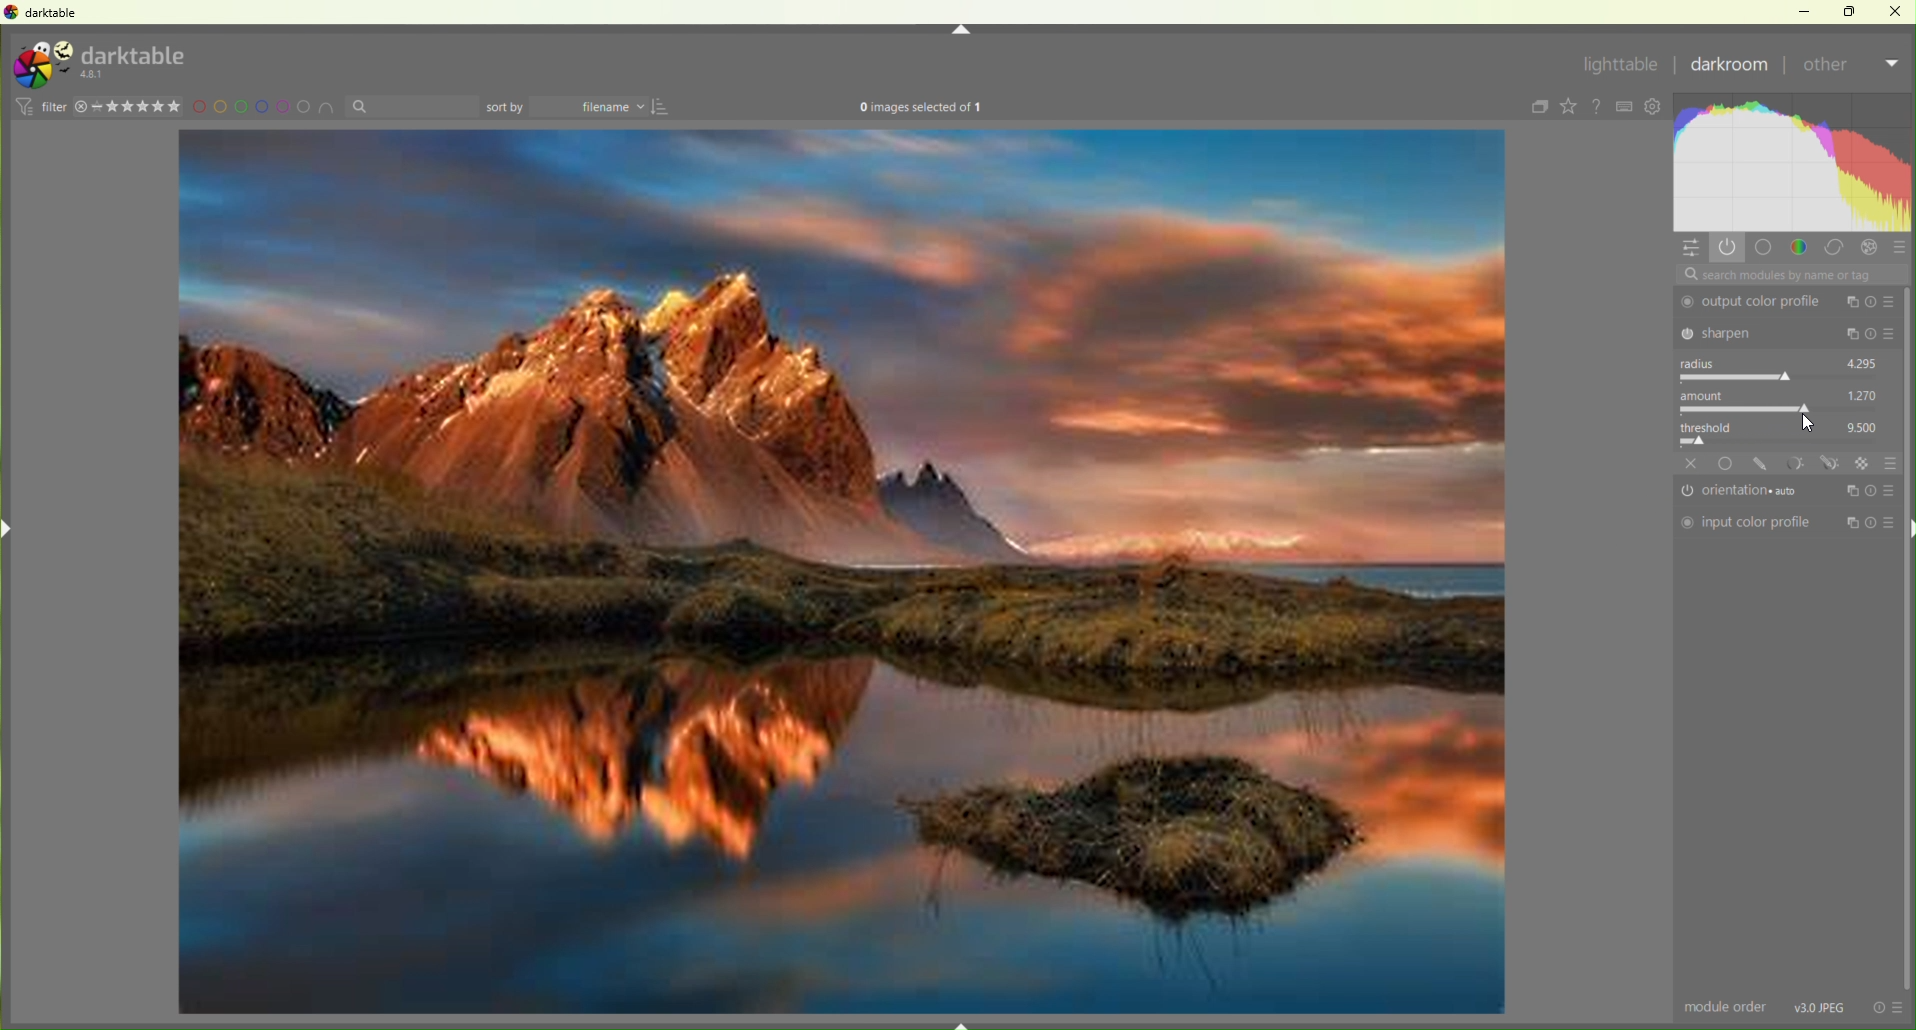 The width and height of the screenshot is (1916, 1030). What do you see at coordinates (1849, 68) in the screenshot?
I see `Other` at bounding box center [1849, 68].